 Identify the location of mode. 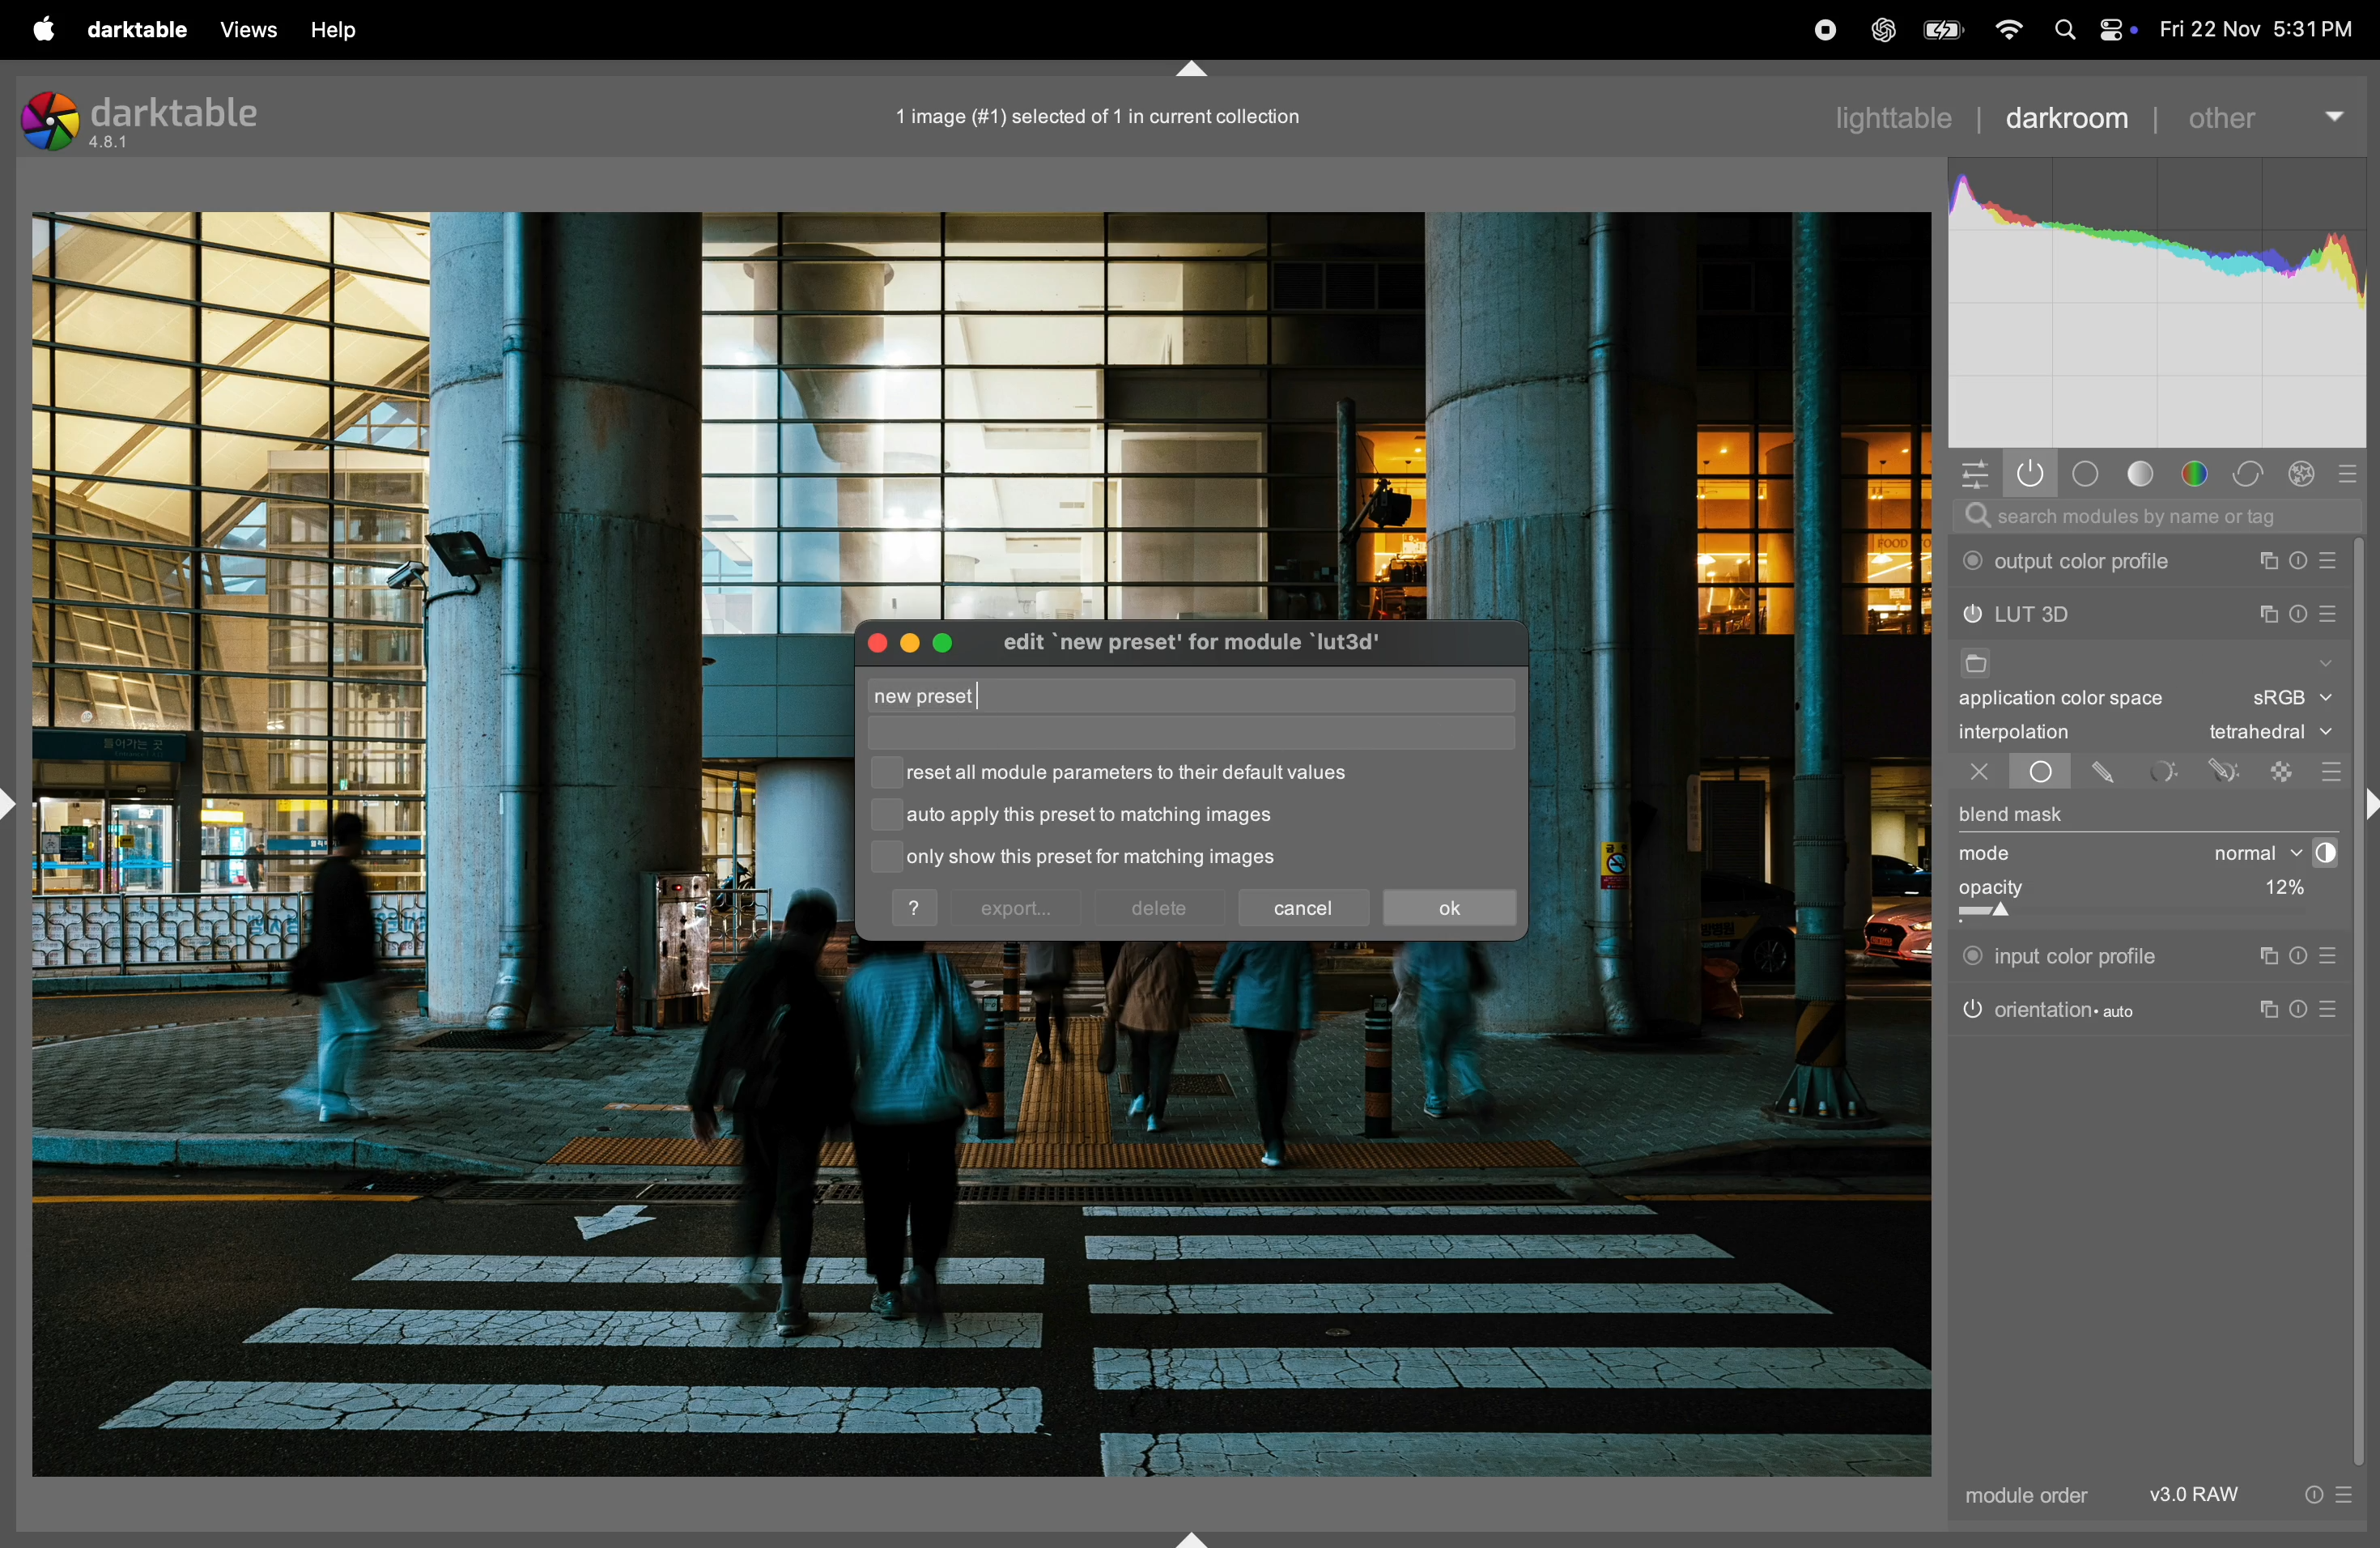
(1992, 855).